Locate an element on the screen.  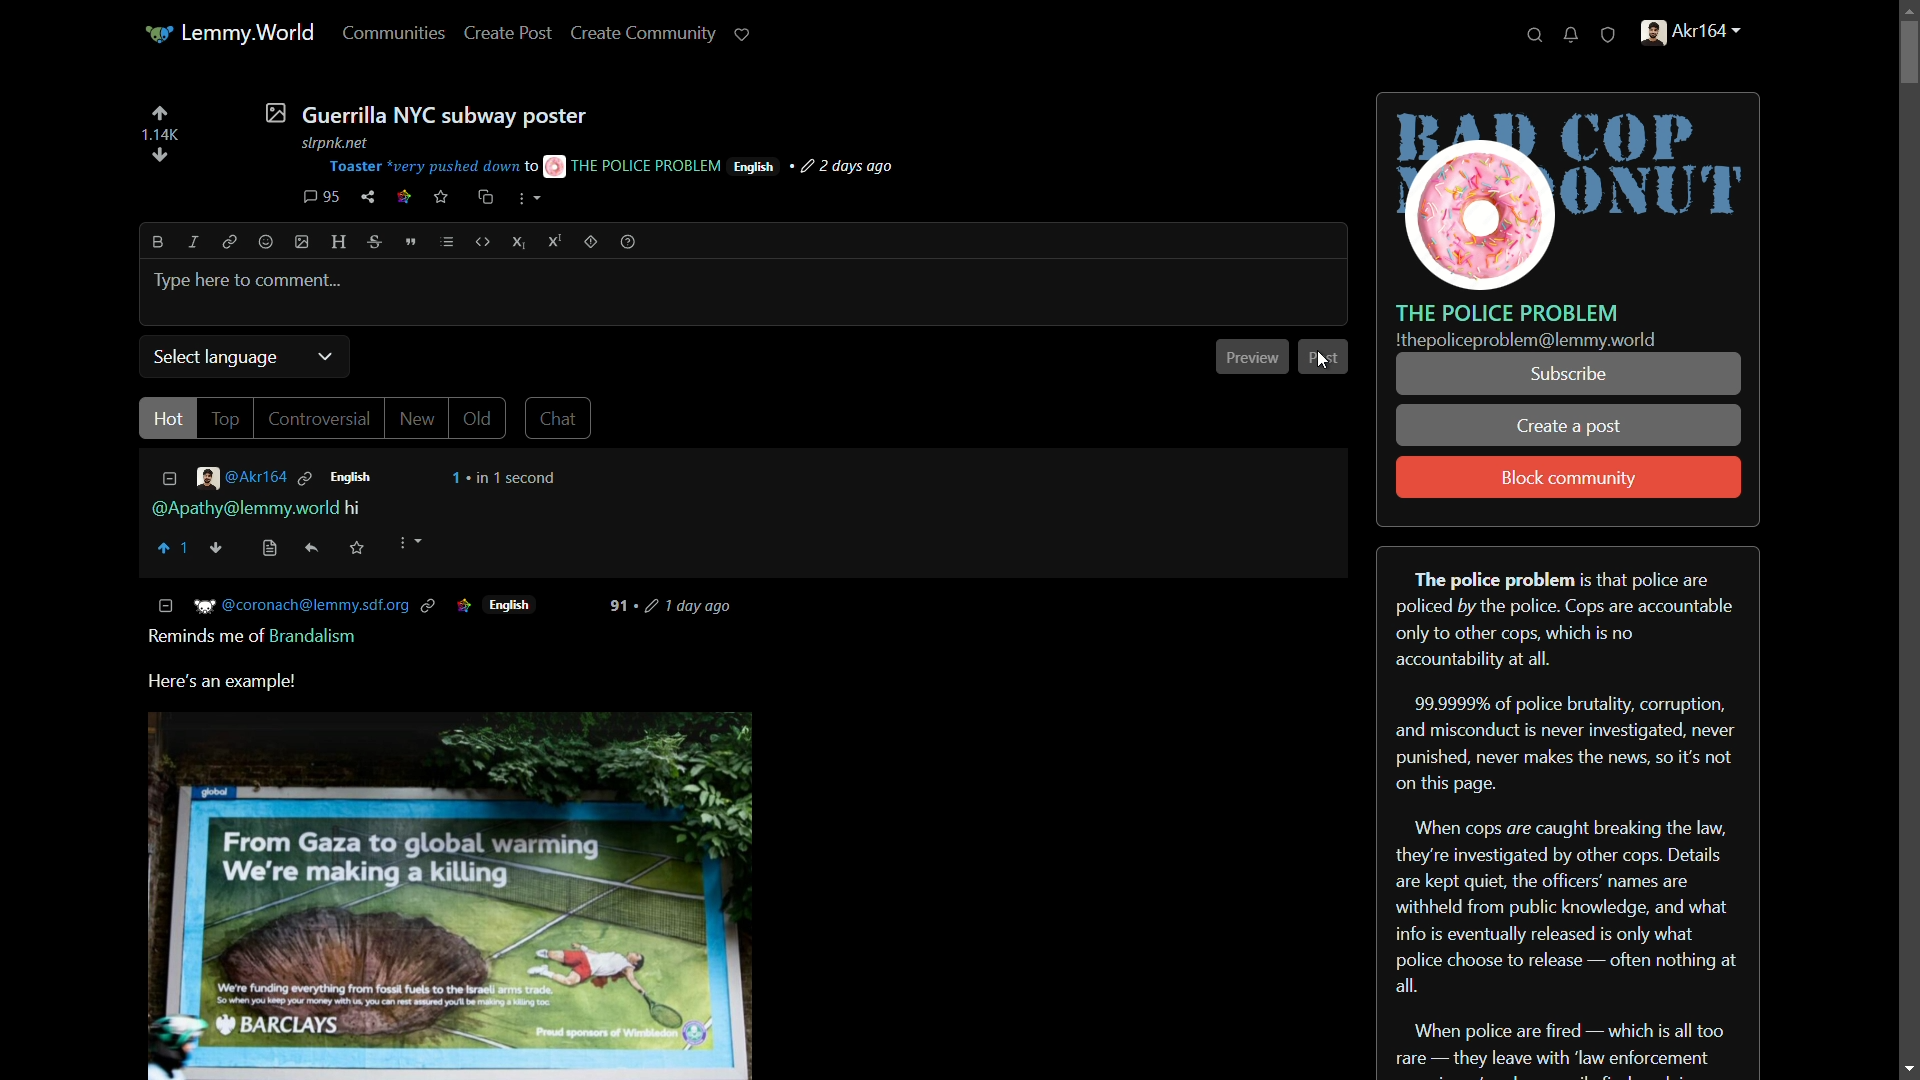
Here's an example! is located at coordinates (233, 683).